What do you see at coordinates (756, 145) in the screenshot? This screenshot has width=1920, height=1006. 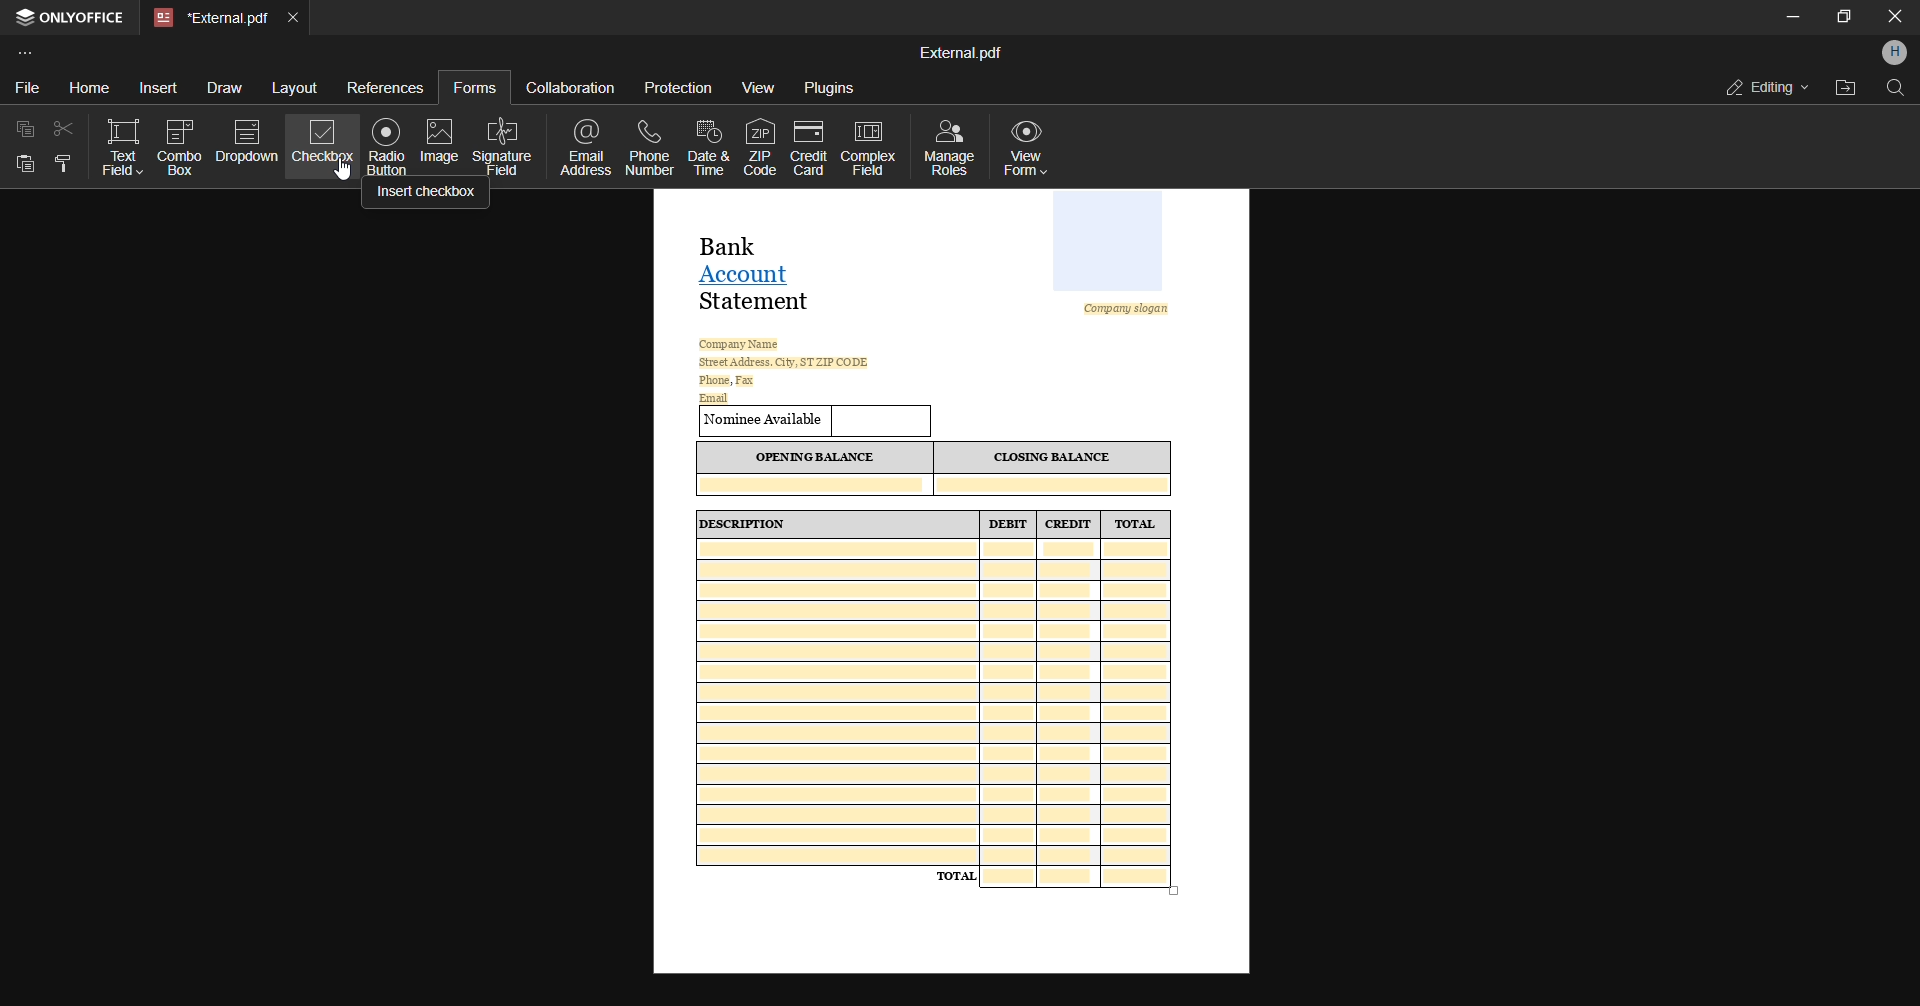 I see `zip code` at bounding box center [756, 145].